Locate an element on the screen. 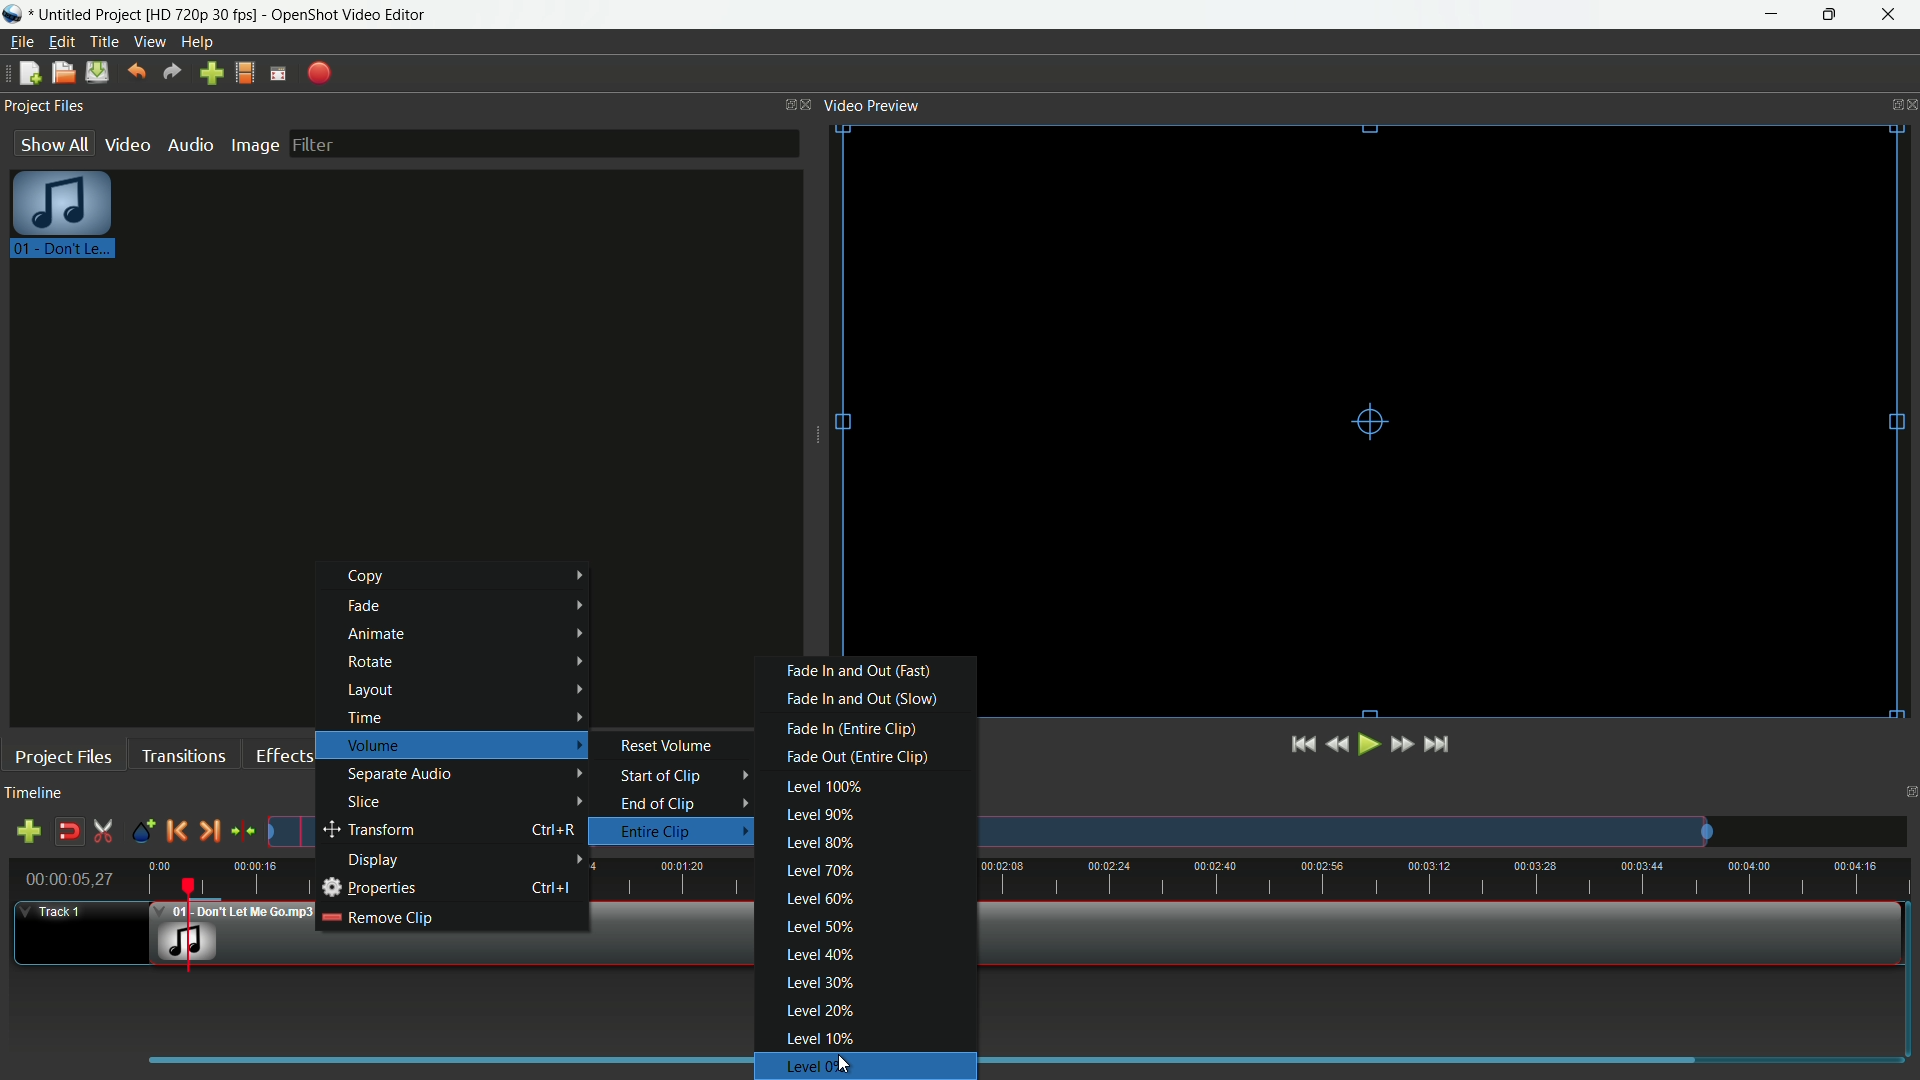 This screenshot has height=1080, width=1920. project name is located at coordinates (91, 15).